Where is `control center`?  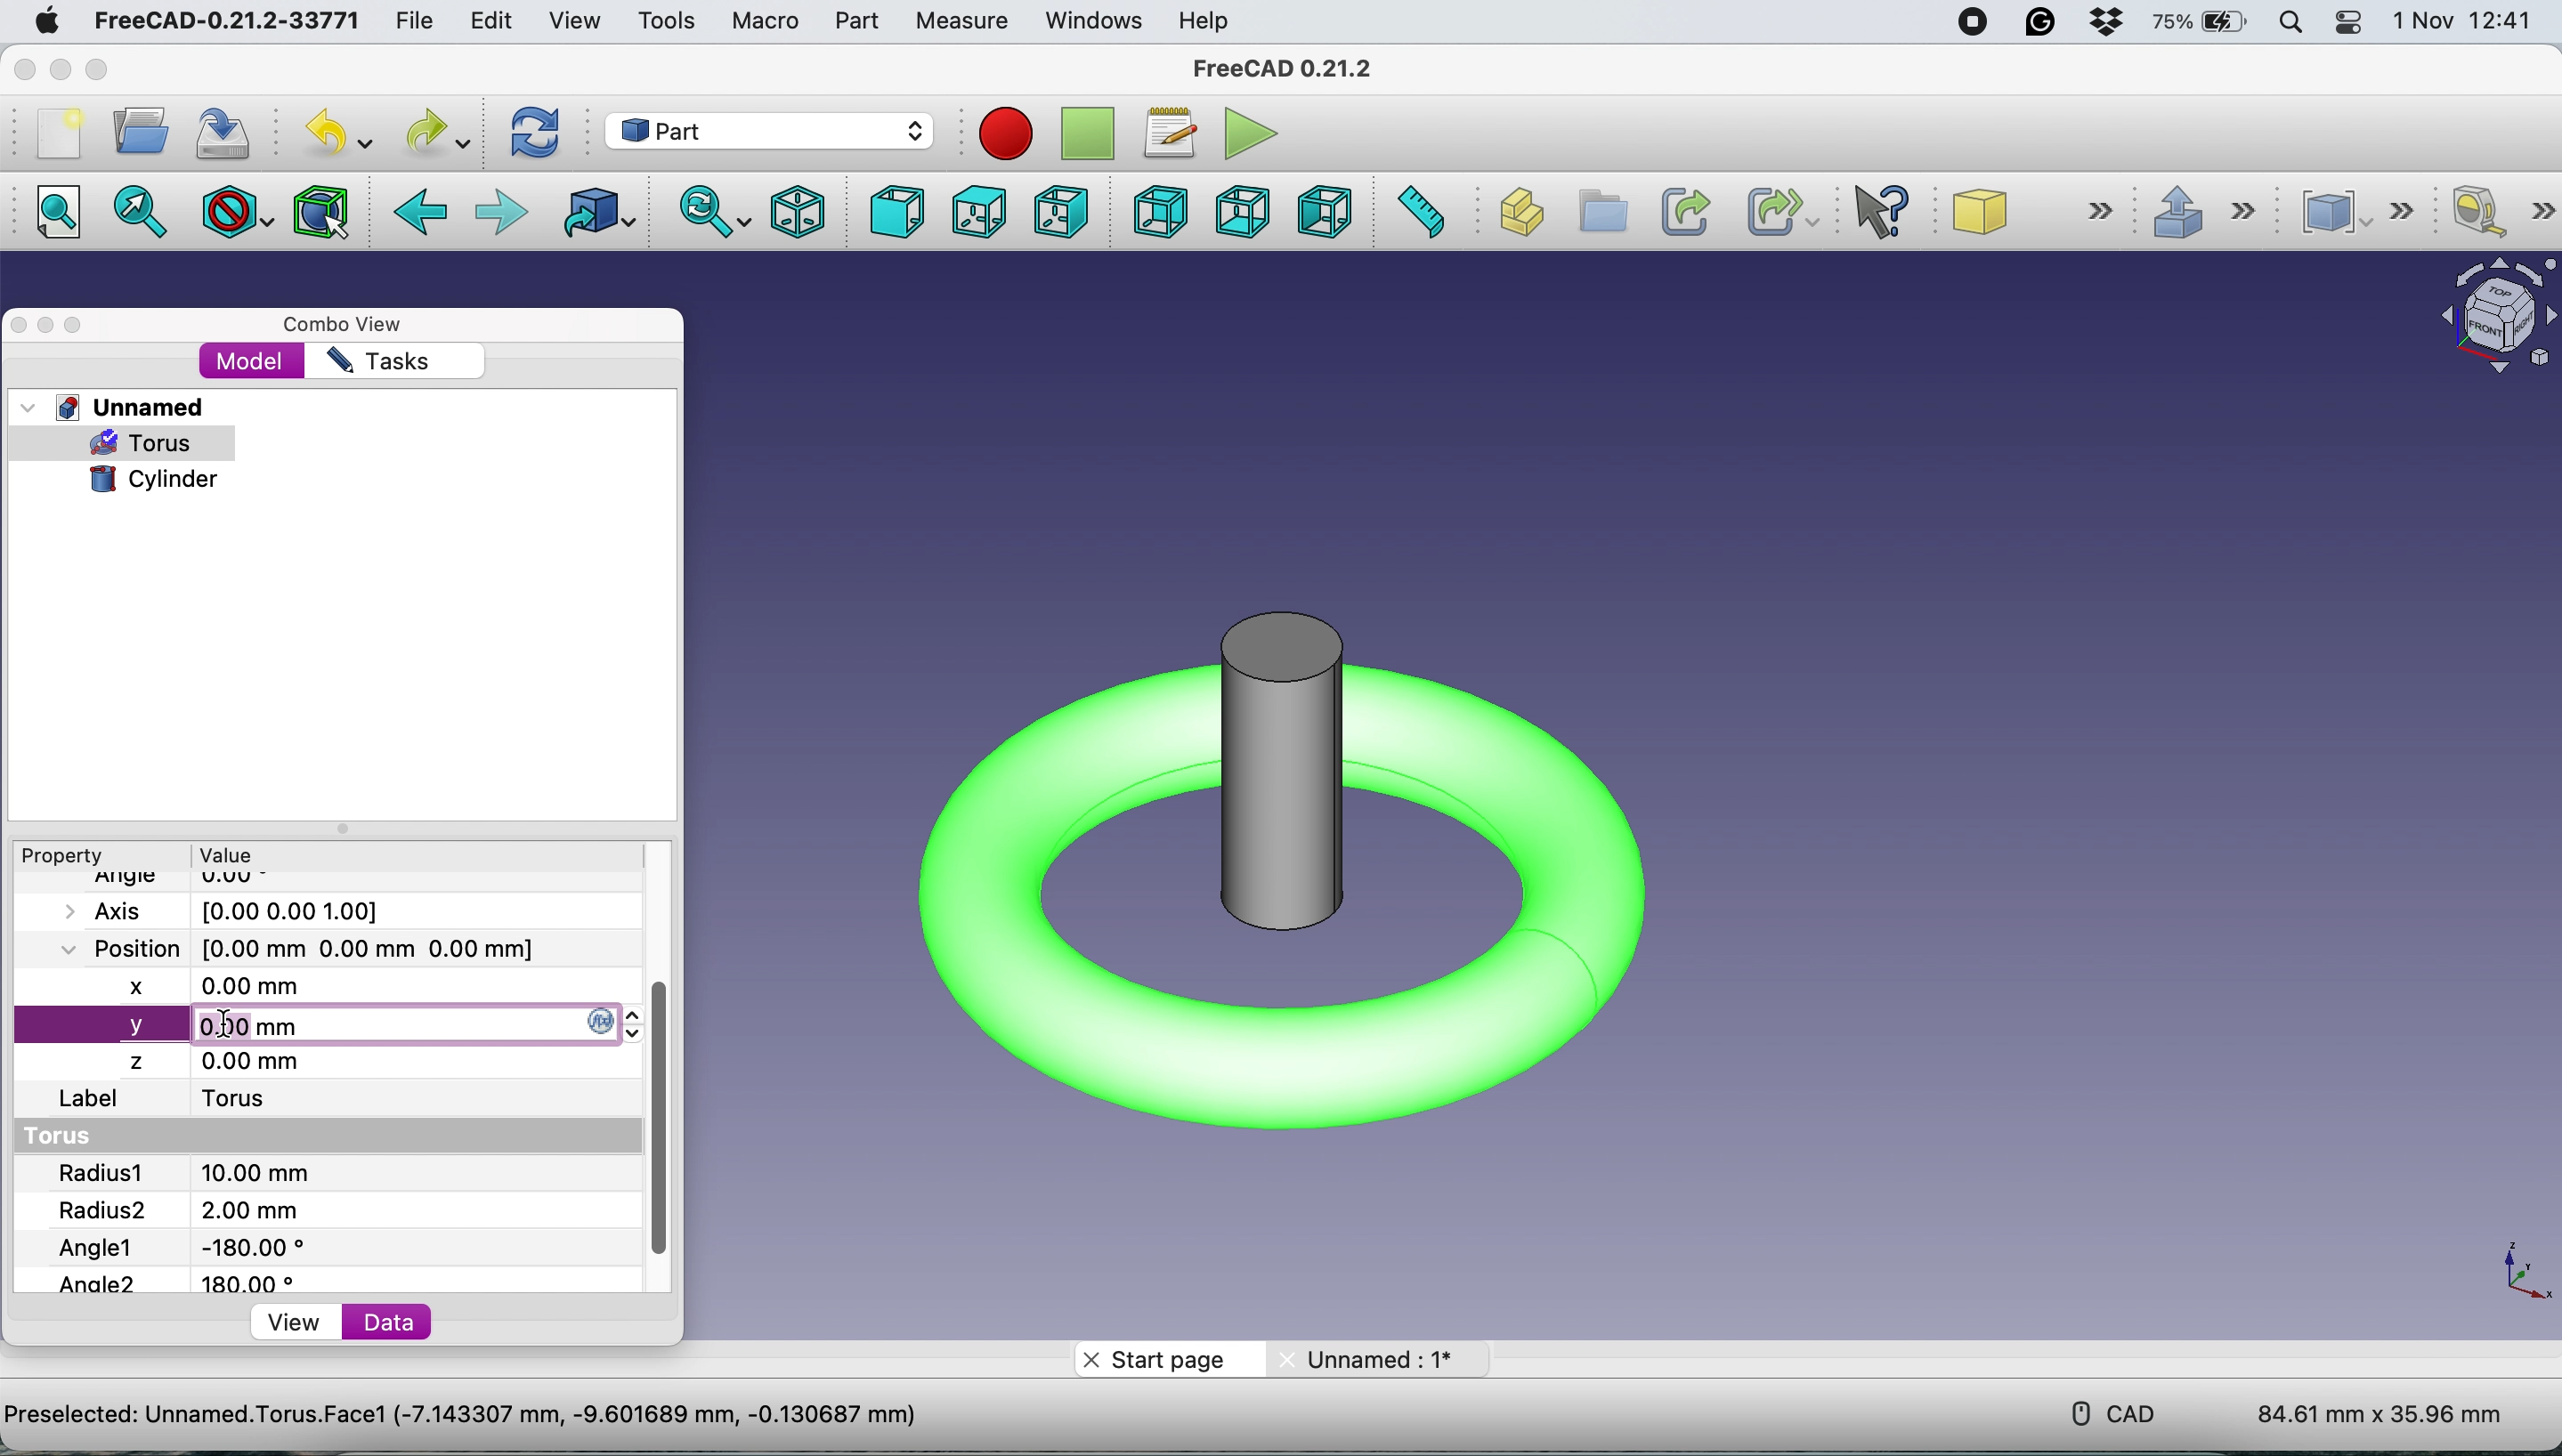 control center is located at coordinates (2346, 23).